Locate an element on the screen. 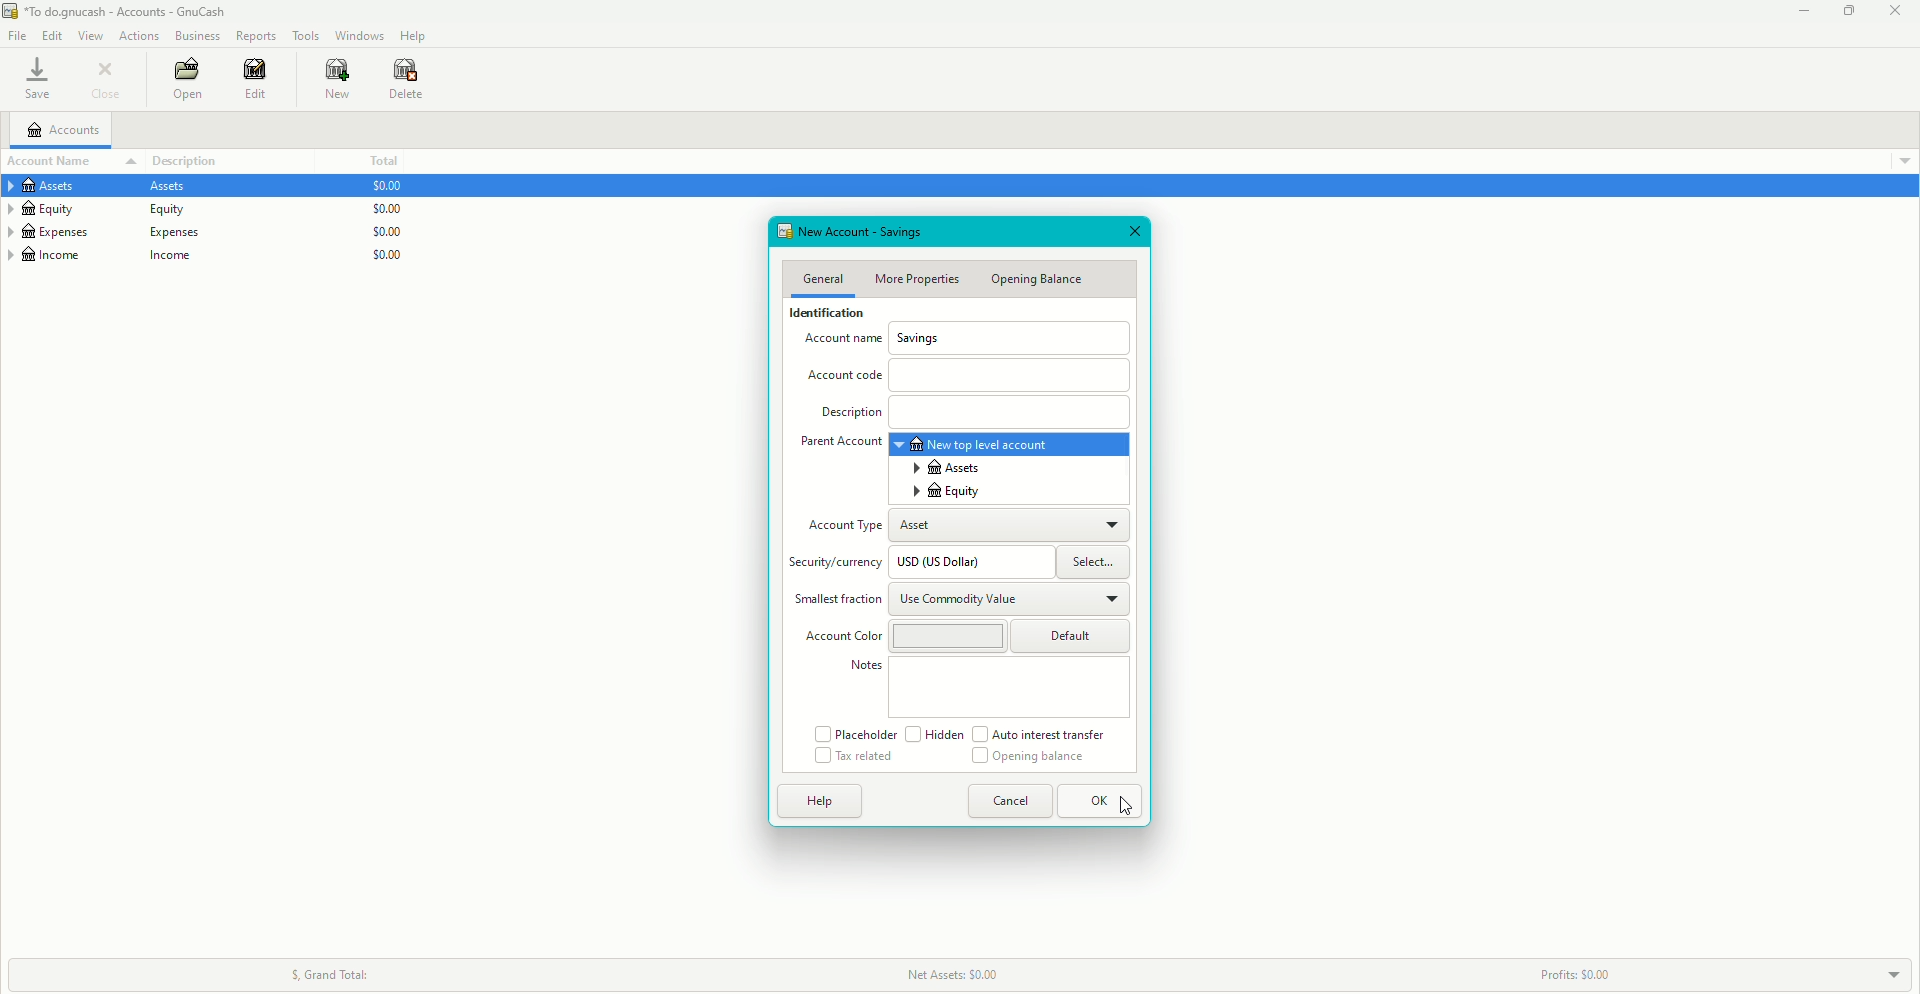 The height and width of the screenshot is (994, 1920). Close is located at coordinates (1895, 12).